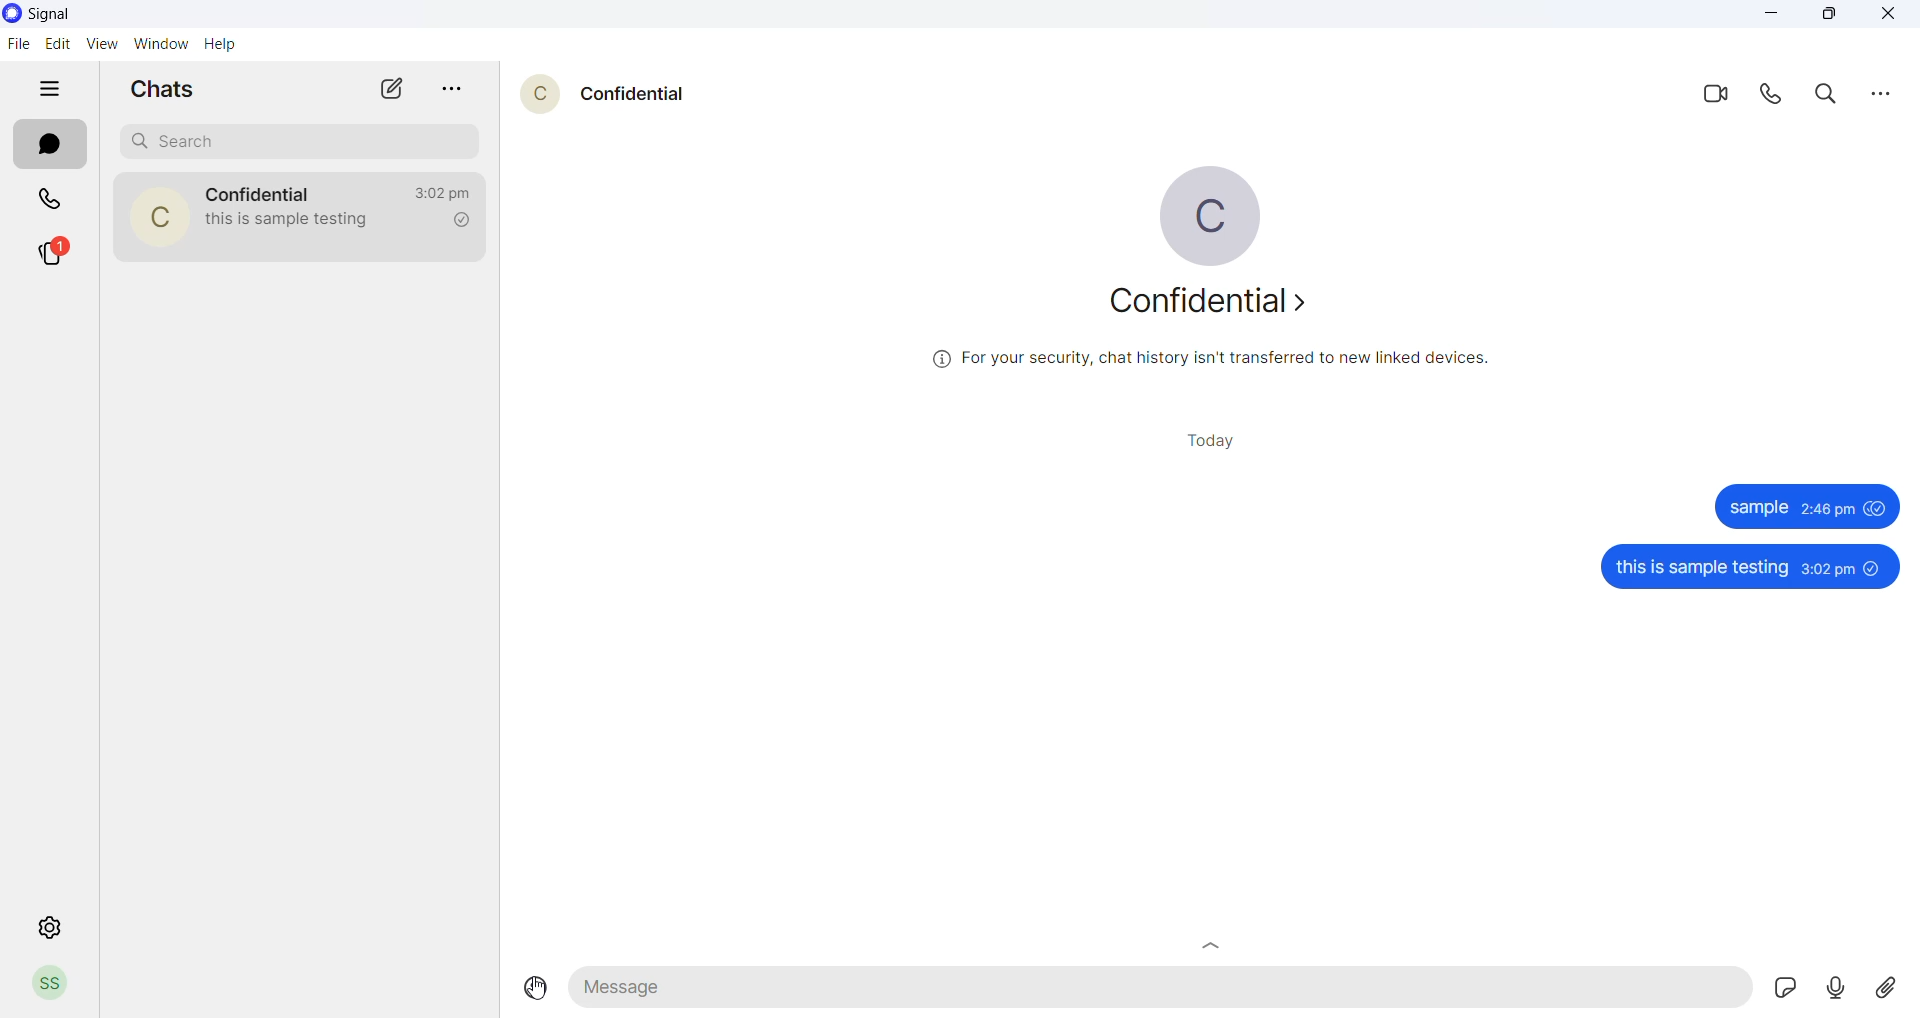 This screenshot has width=1920, height=1018. I want to click on profile, so click(53, 984).